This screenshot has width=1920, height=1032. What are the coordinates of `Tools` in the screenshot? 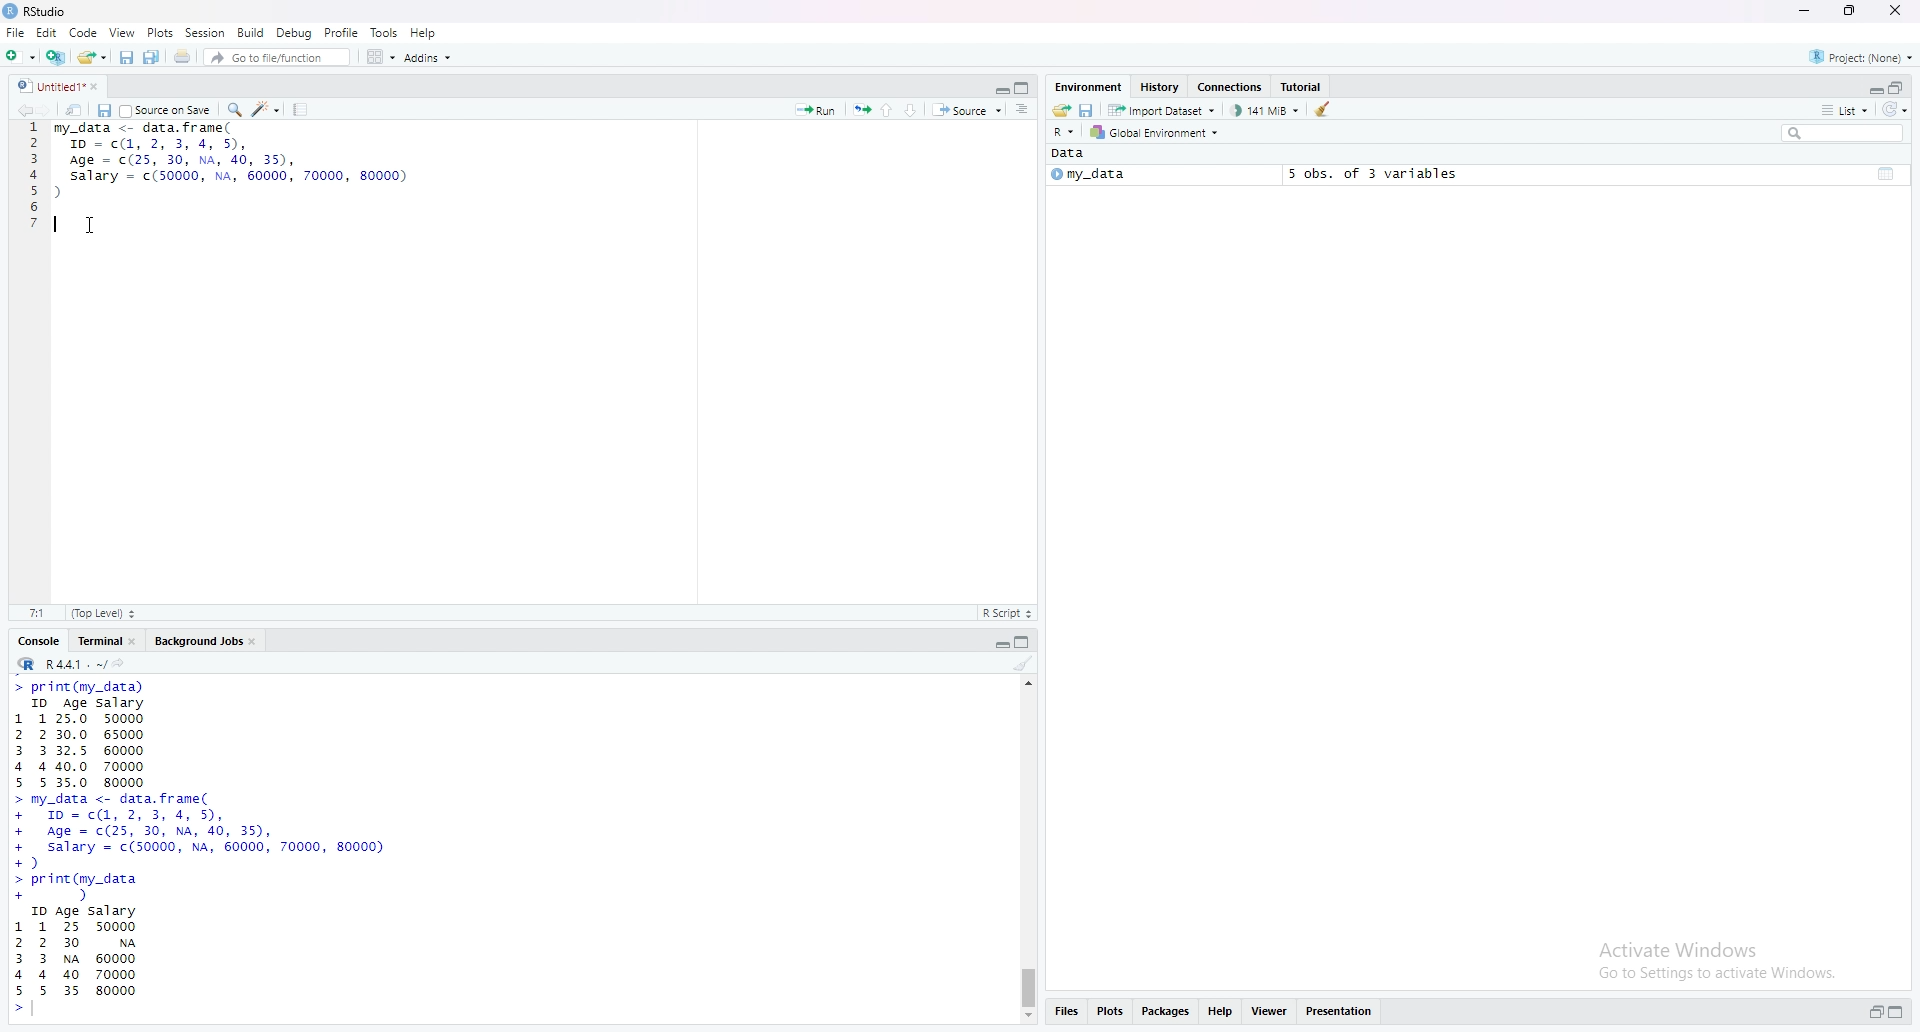 It's located at (385, 31).